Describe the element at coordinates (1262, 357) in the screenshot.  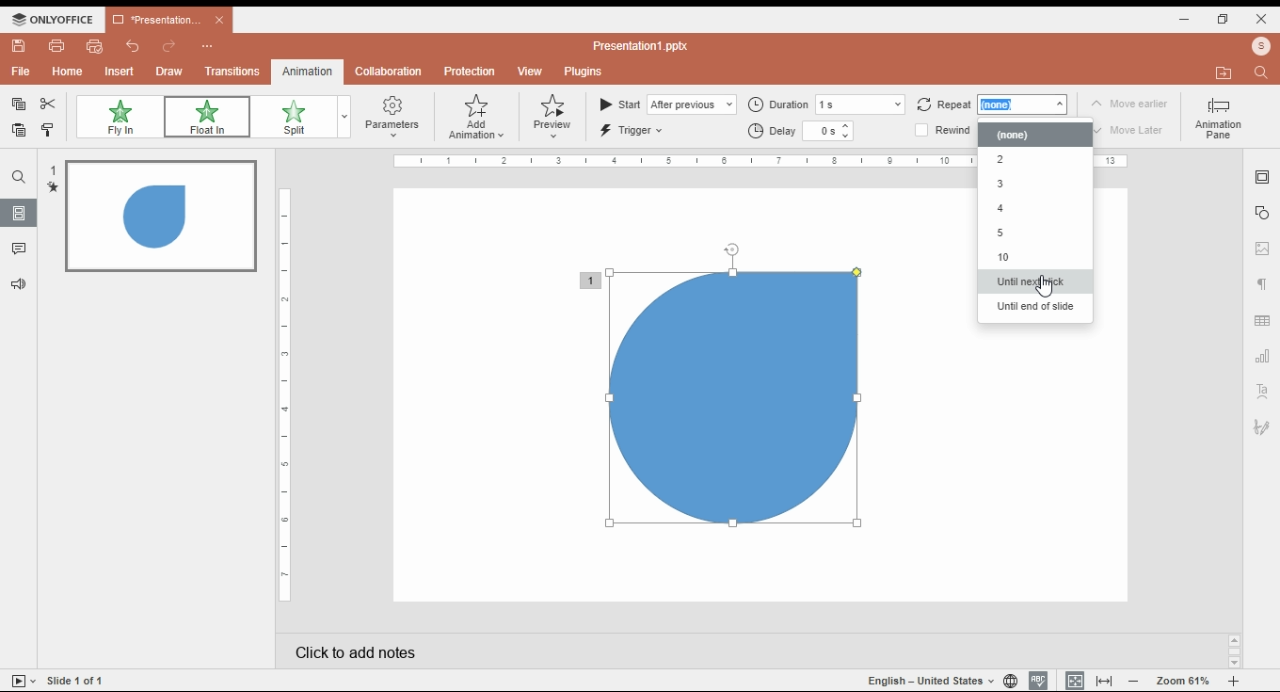
I see `chart settings` at that location.